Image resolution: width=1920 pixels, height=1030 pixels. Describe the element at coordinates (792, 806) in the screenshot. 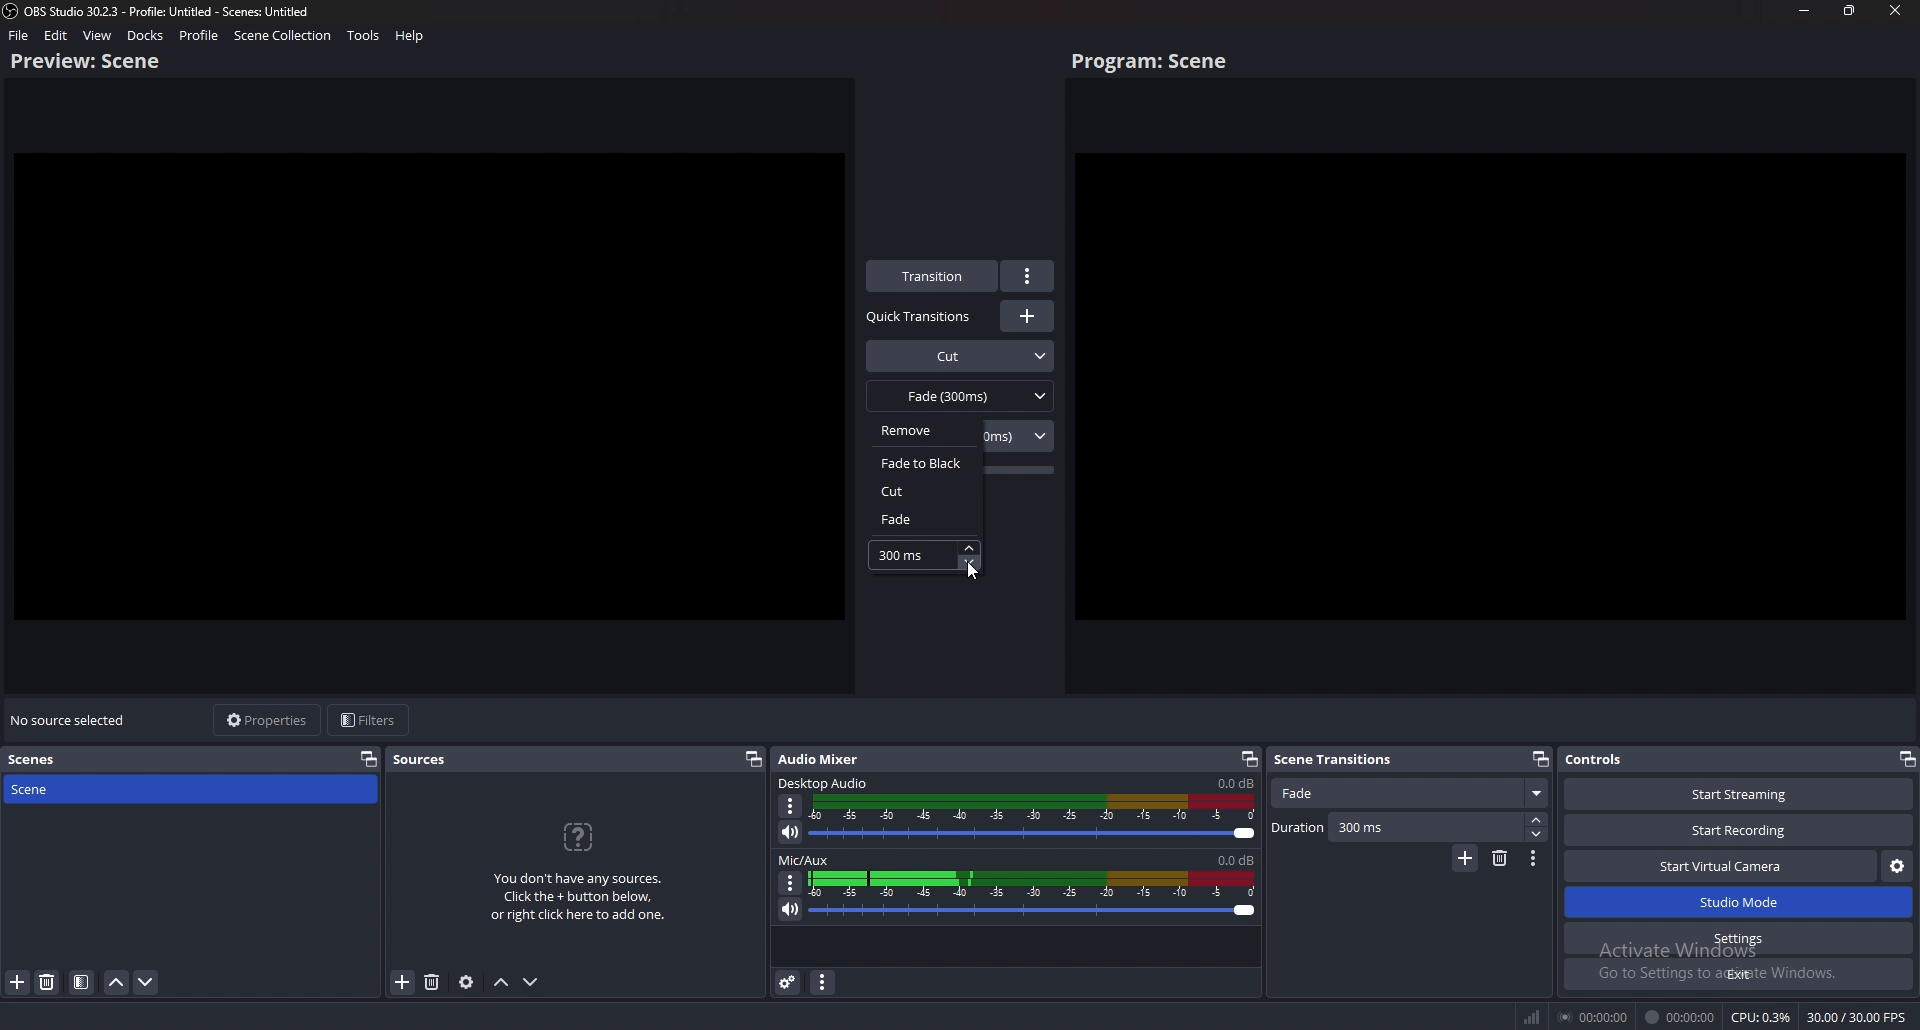

I see `Options` at that location.